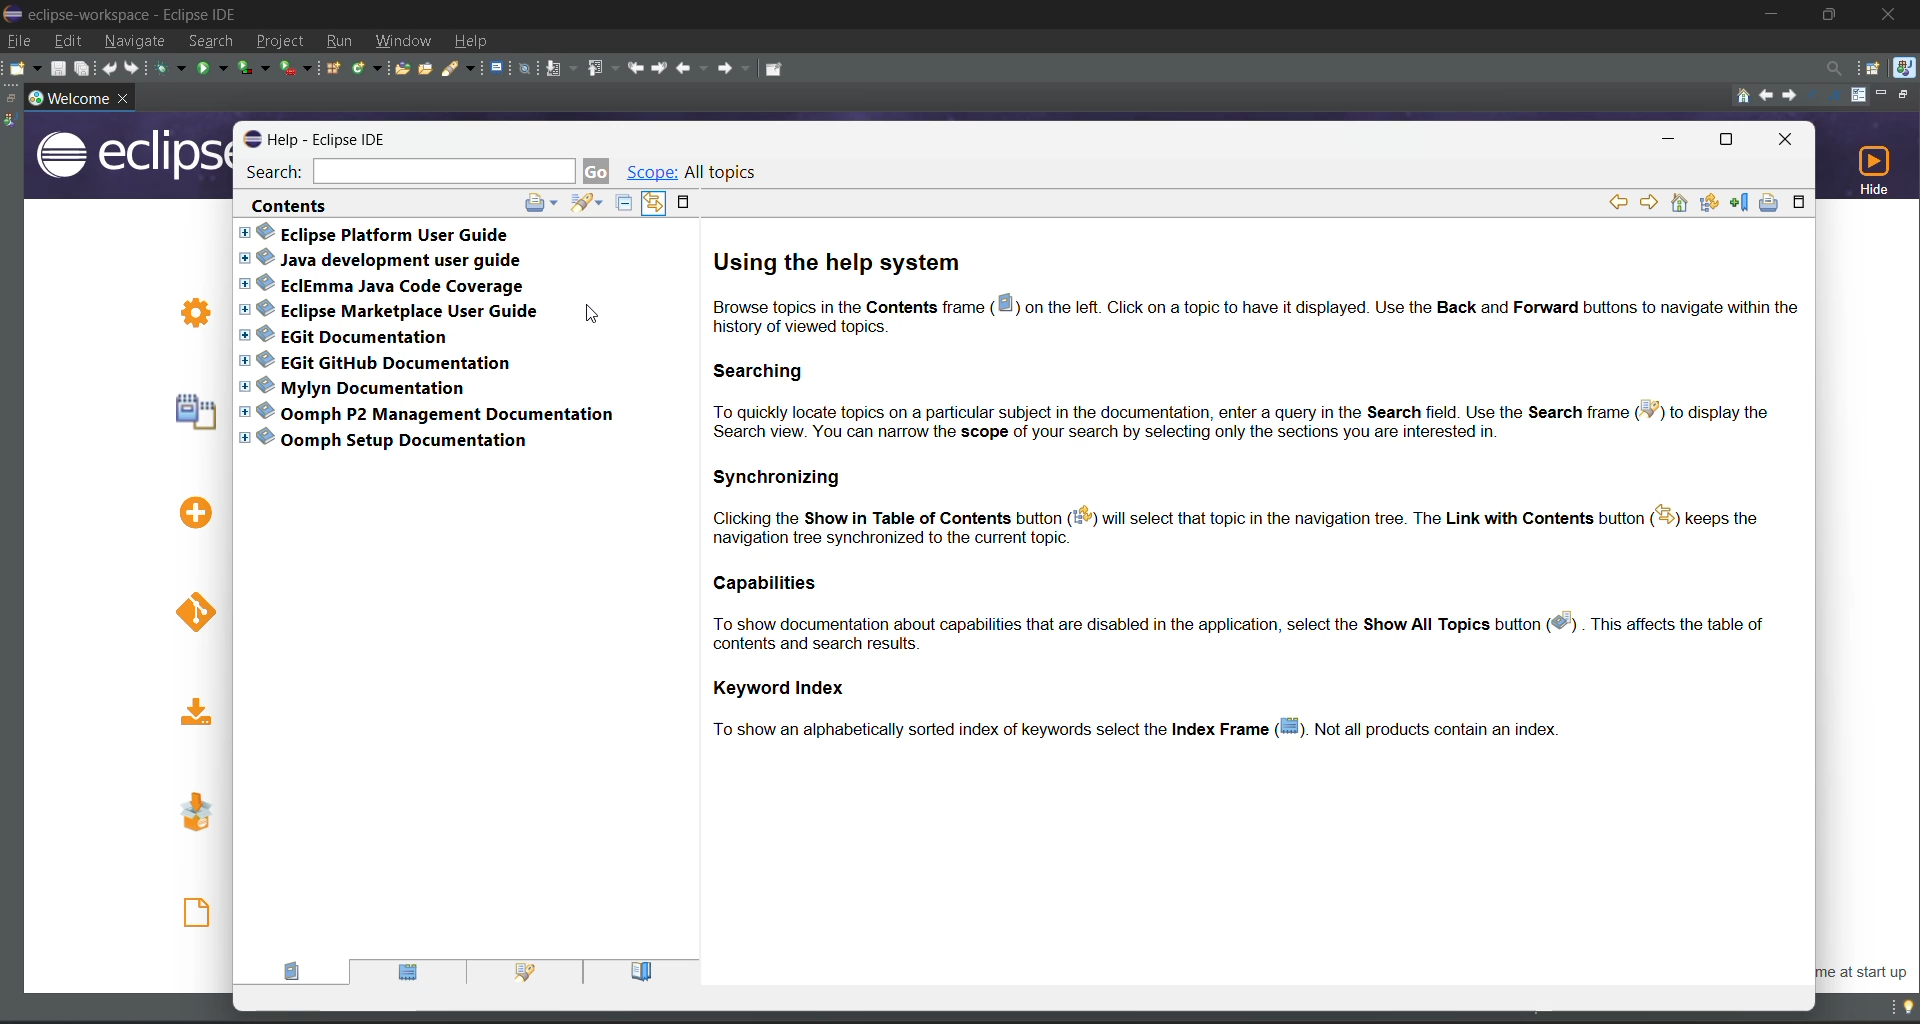  What do you see at coordinates (442, 171) in the screenshot?
I see `search bar` at bounding box center [442, 171].